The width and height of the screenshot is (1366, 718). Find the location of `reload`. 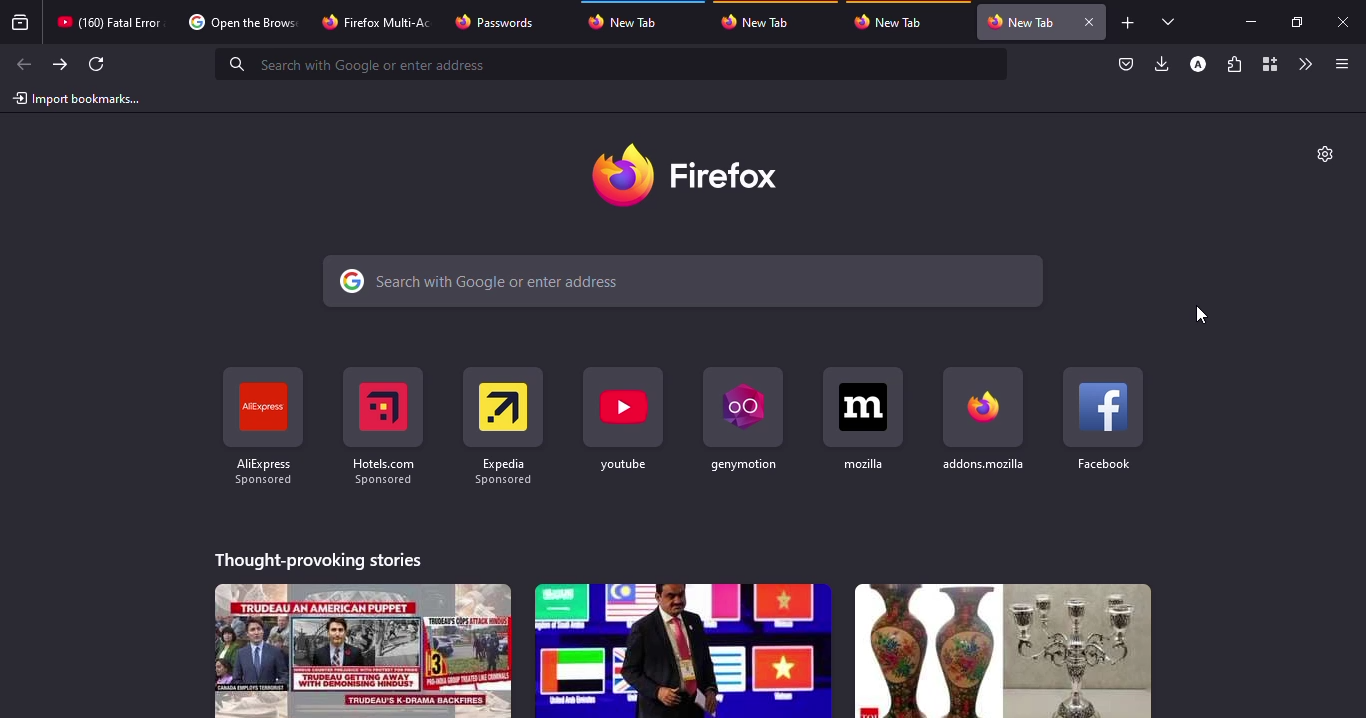

reload is located at coordinates (96, 64).